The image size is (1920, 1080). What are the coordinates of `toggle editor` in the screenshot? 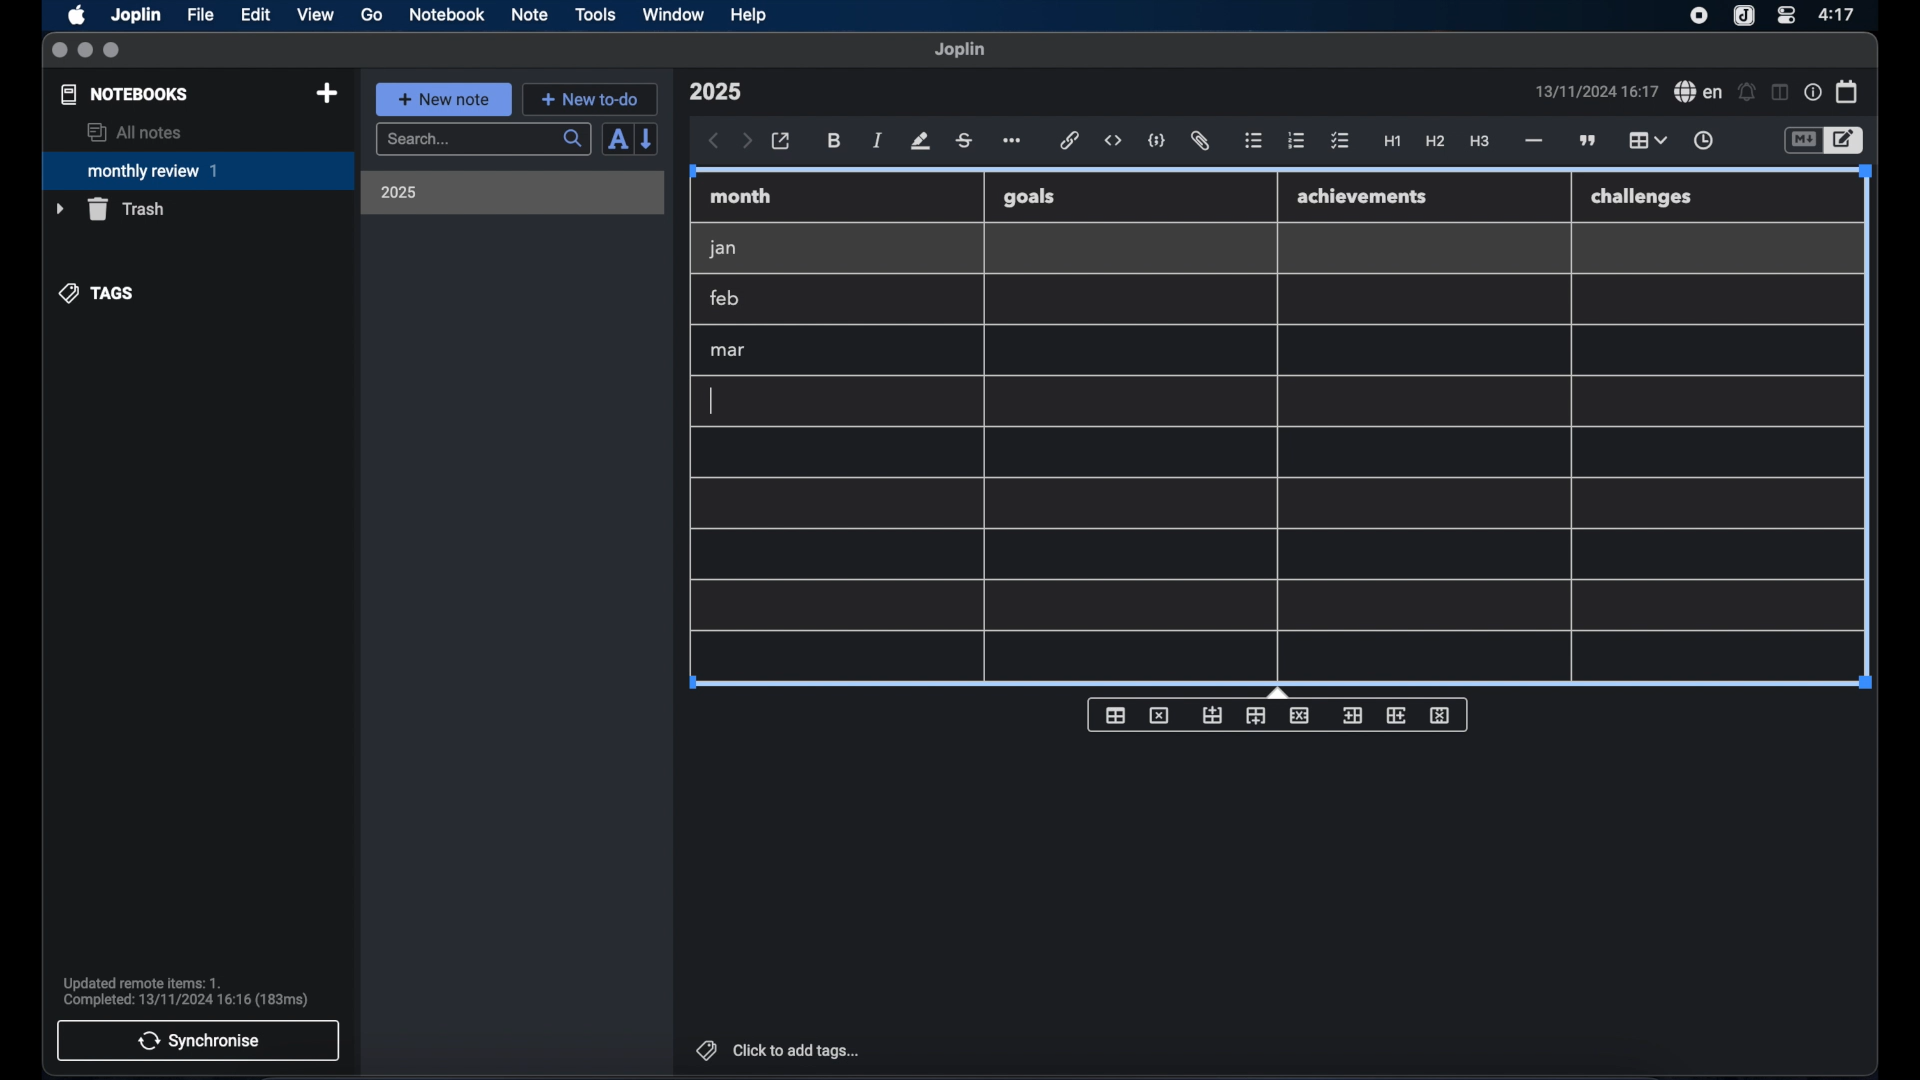 It's located at (1802, 141).